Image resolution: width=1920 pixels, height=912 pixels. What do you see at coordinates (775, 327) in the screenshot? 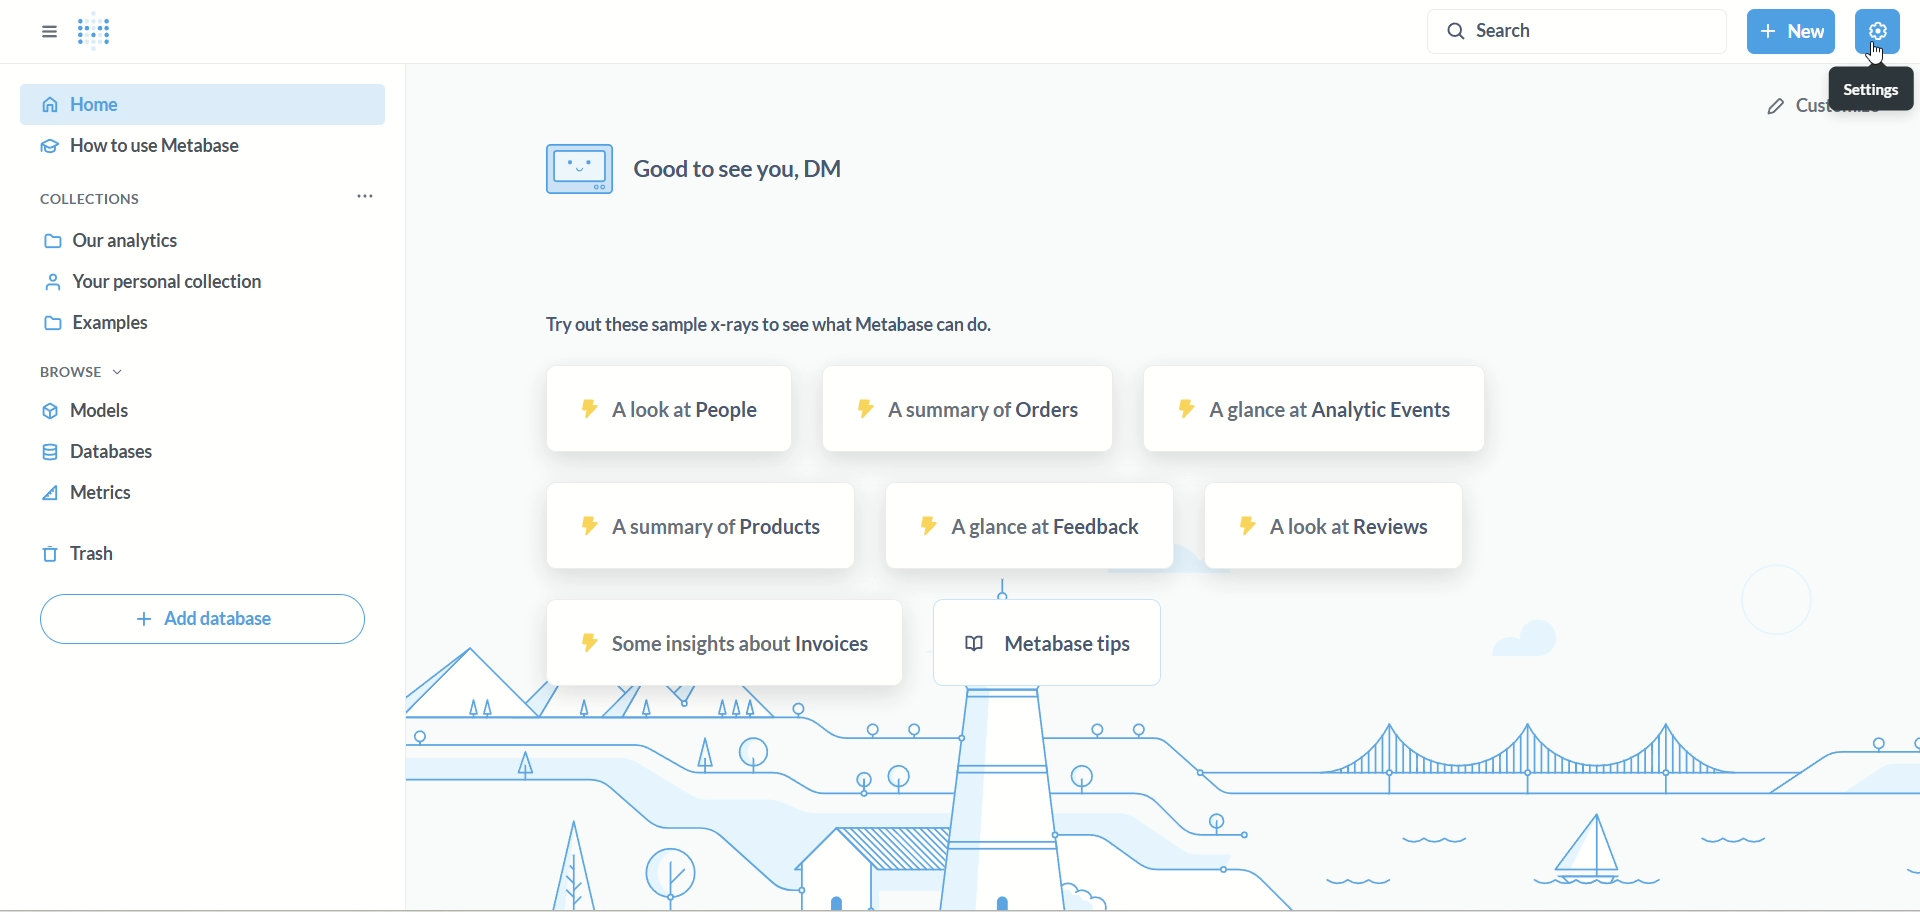
I see `text` at bounding box center [775, 327].